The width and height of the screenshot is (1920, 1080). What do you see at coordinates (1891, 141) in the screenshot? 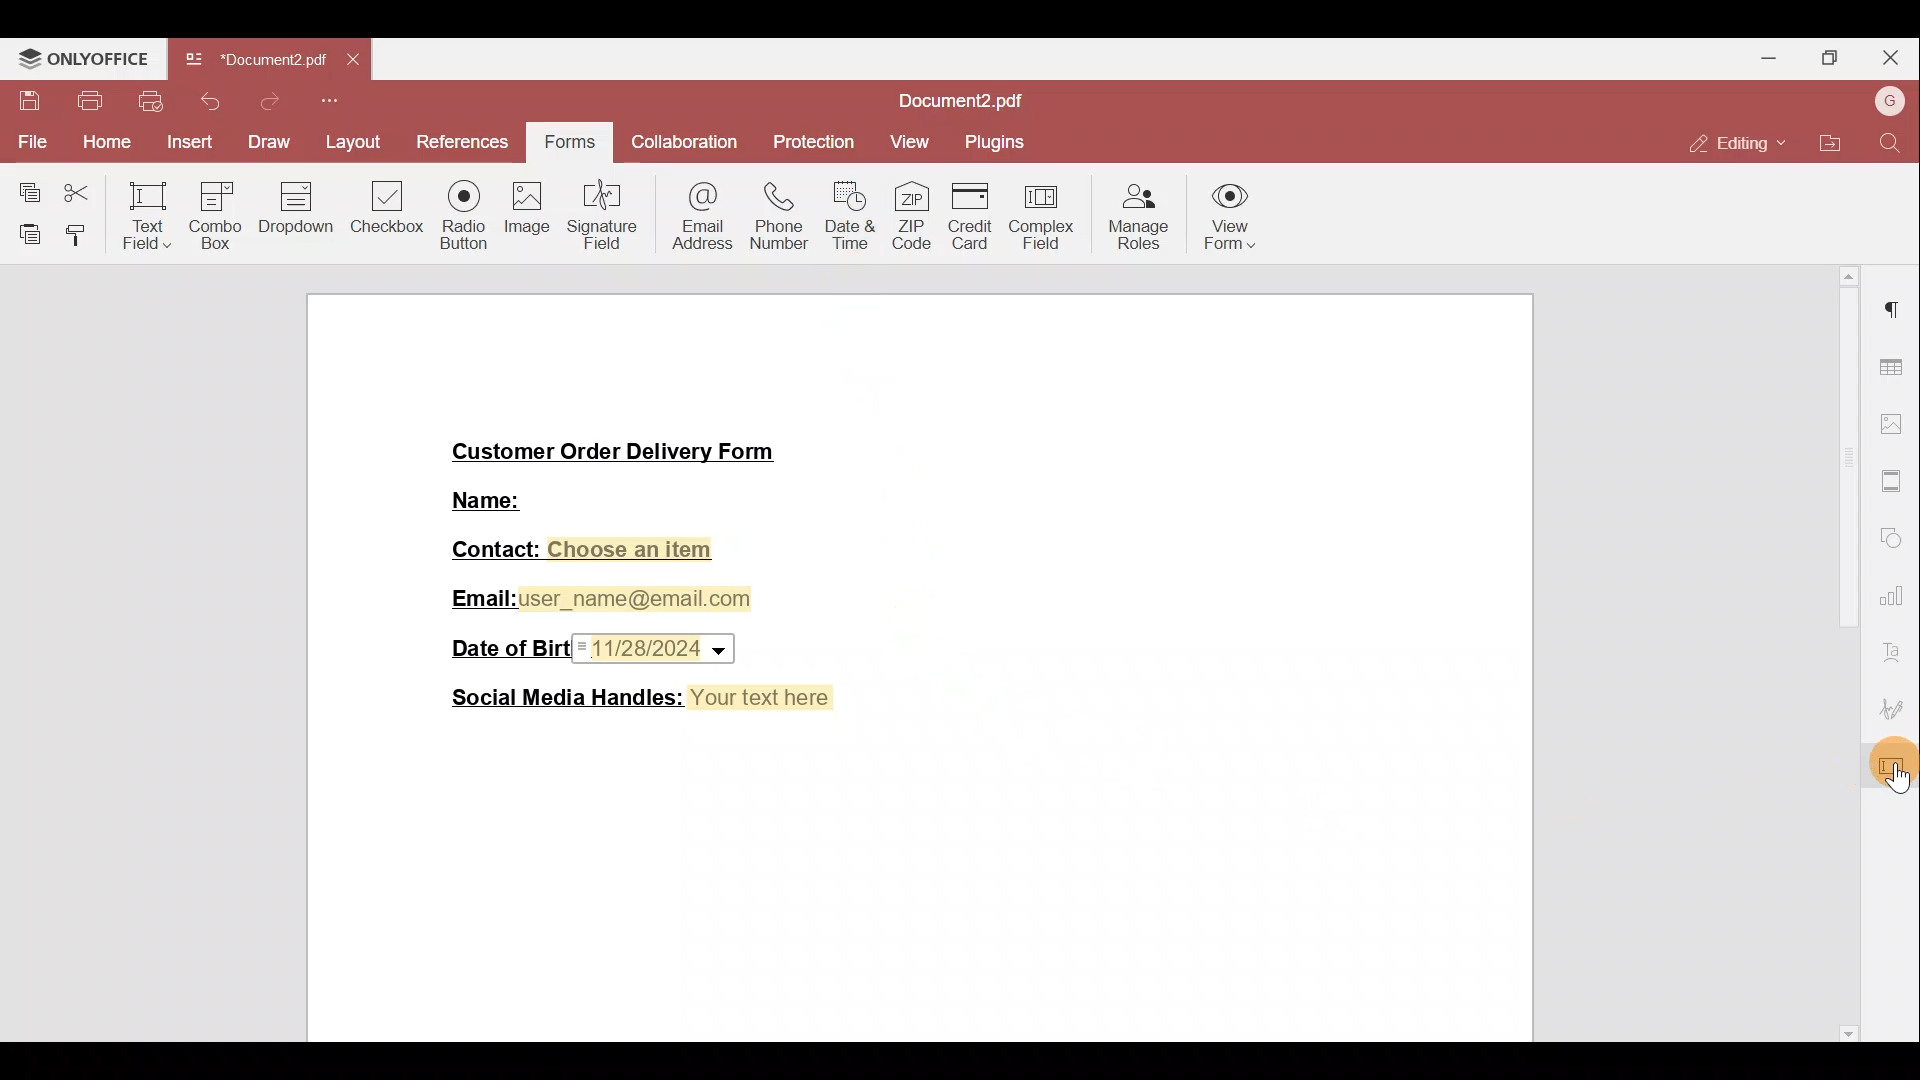
I see `Find` at bounding box center [1891, 141].